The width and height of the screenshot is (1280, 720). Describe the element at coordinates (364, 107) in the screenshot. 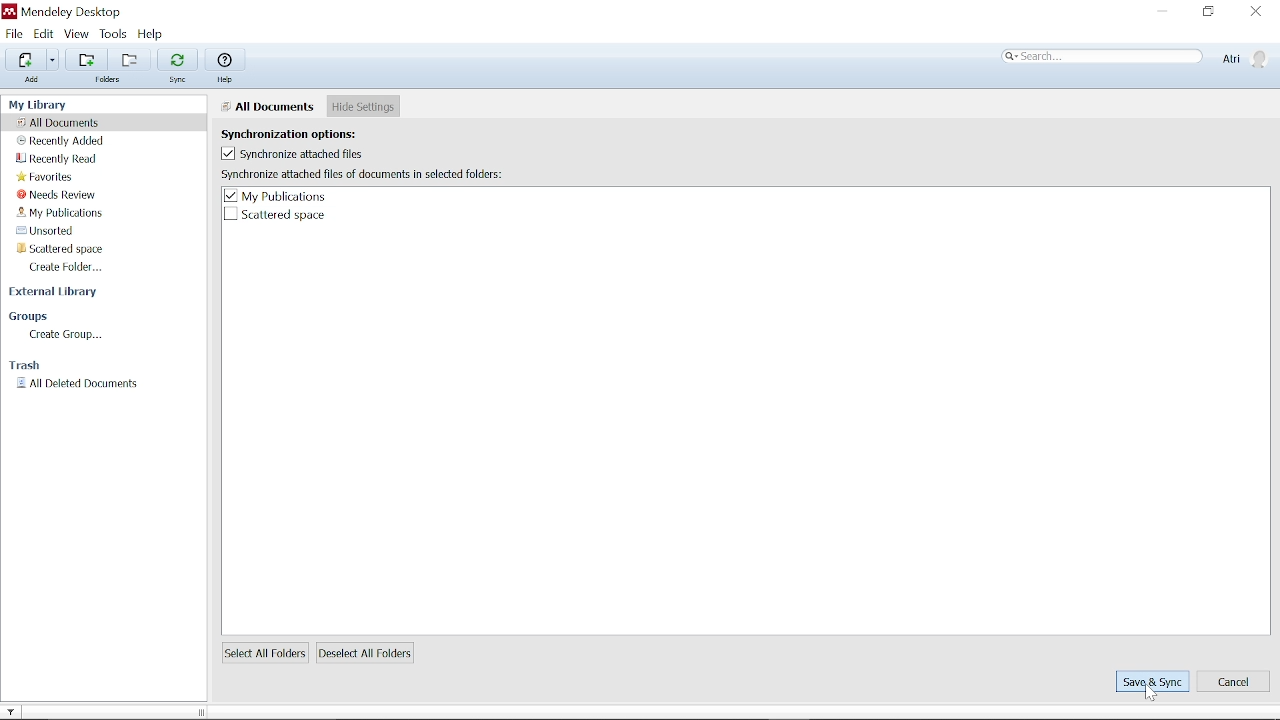

I see `Hide settings` at that location.